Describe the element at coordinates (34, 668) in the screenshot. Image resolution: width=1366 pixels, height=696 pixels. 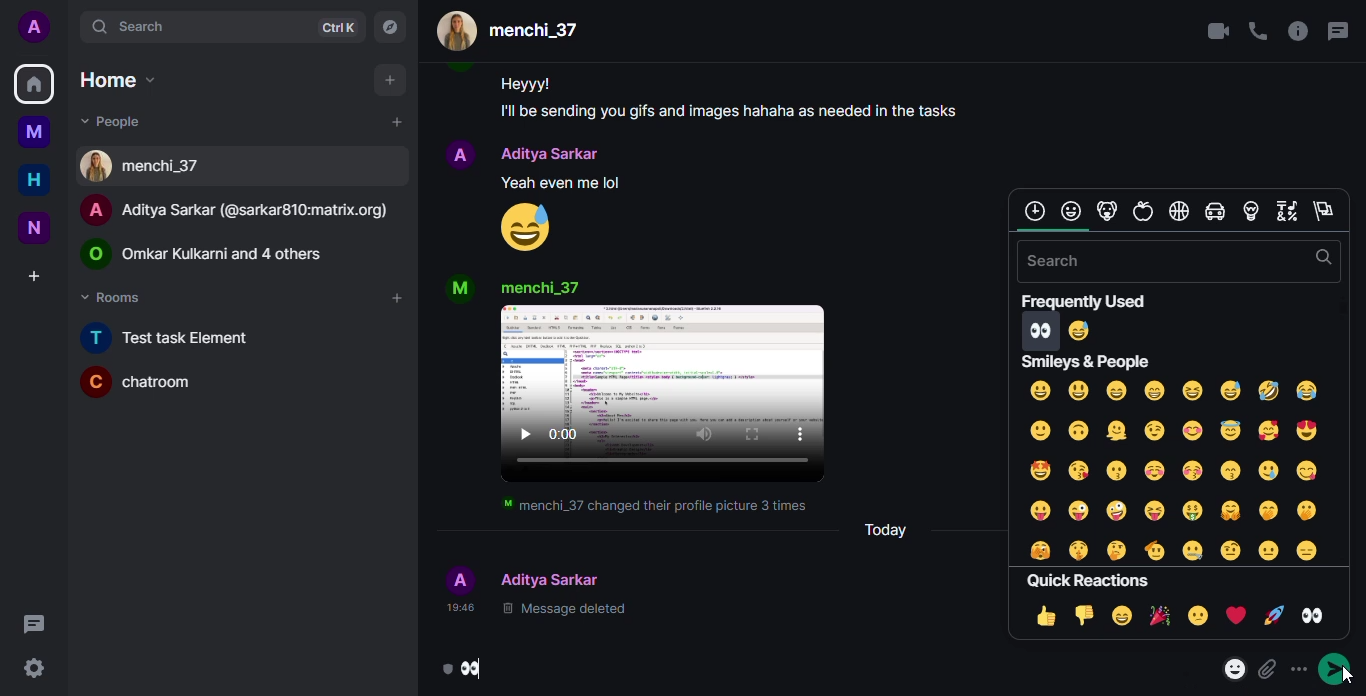
I see `setting` at that location.